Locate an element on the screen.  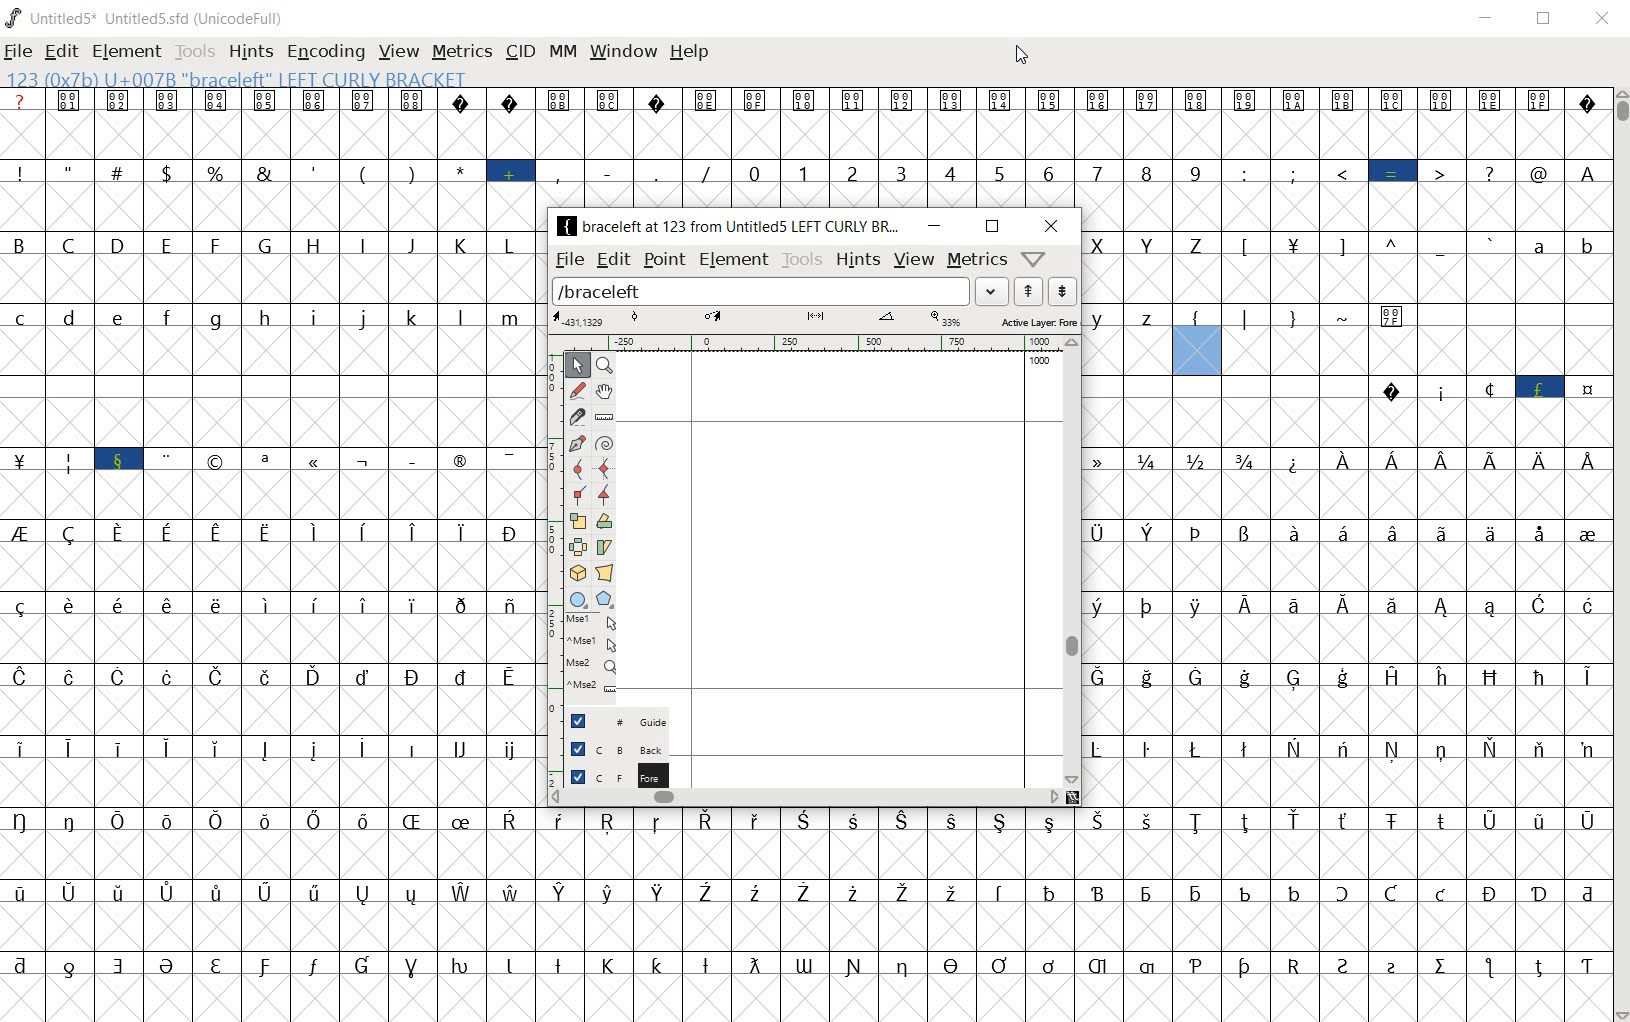
close is located at coordinates (1050, 227).